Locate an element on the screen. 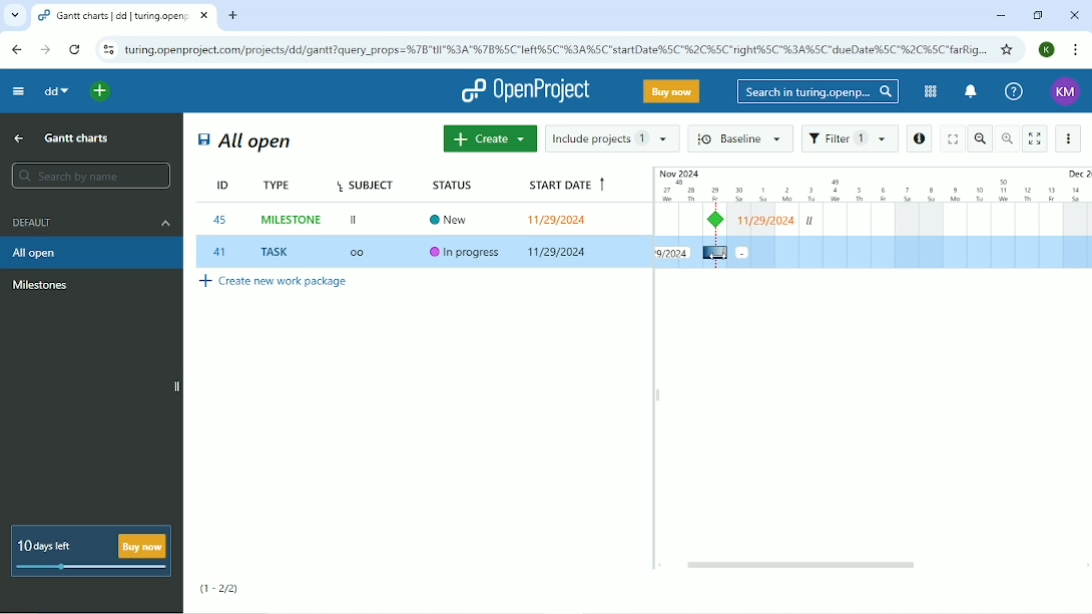  Milestone is located at coordinates (41, 285).